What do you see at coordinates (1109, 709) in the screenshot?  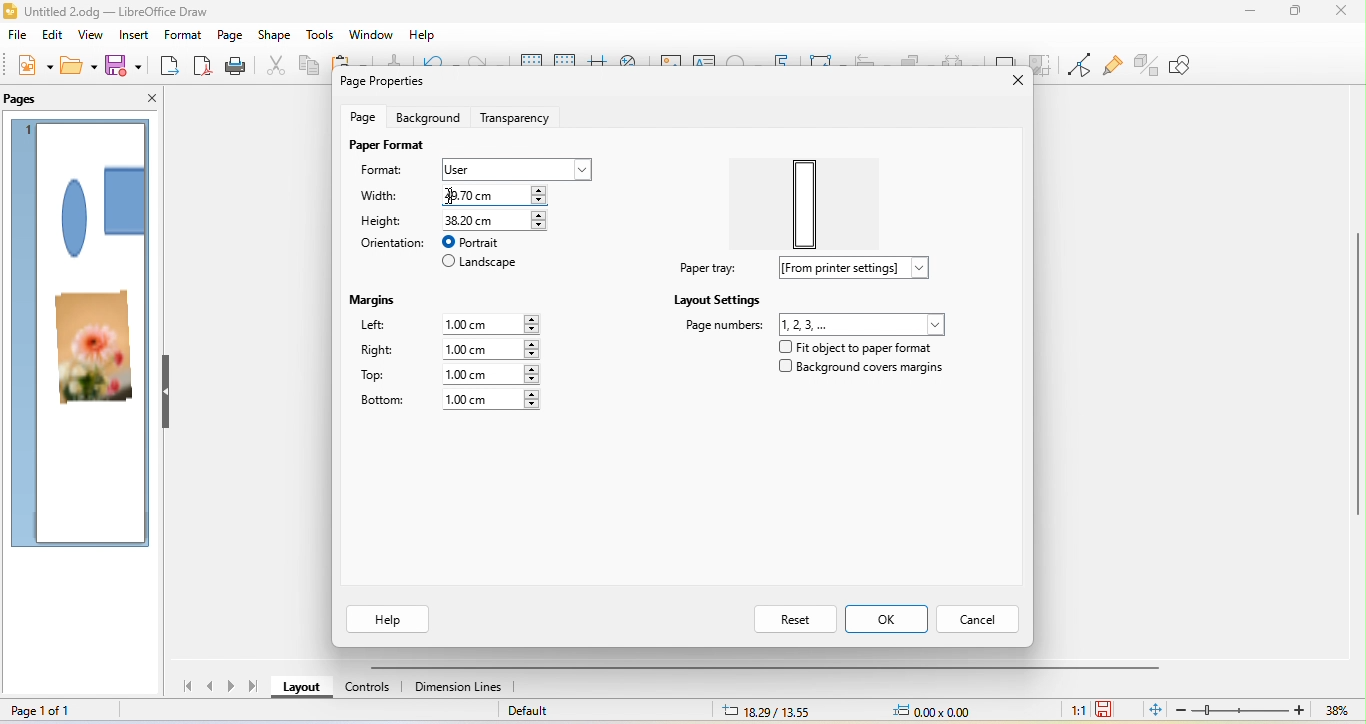 I see `the document has not been modified since last save` at bounding box center [1109, 709].